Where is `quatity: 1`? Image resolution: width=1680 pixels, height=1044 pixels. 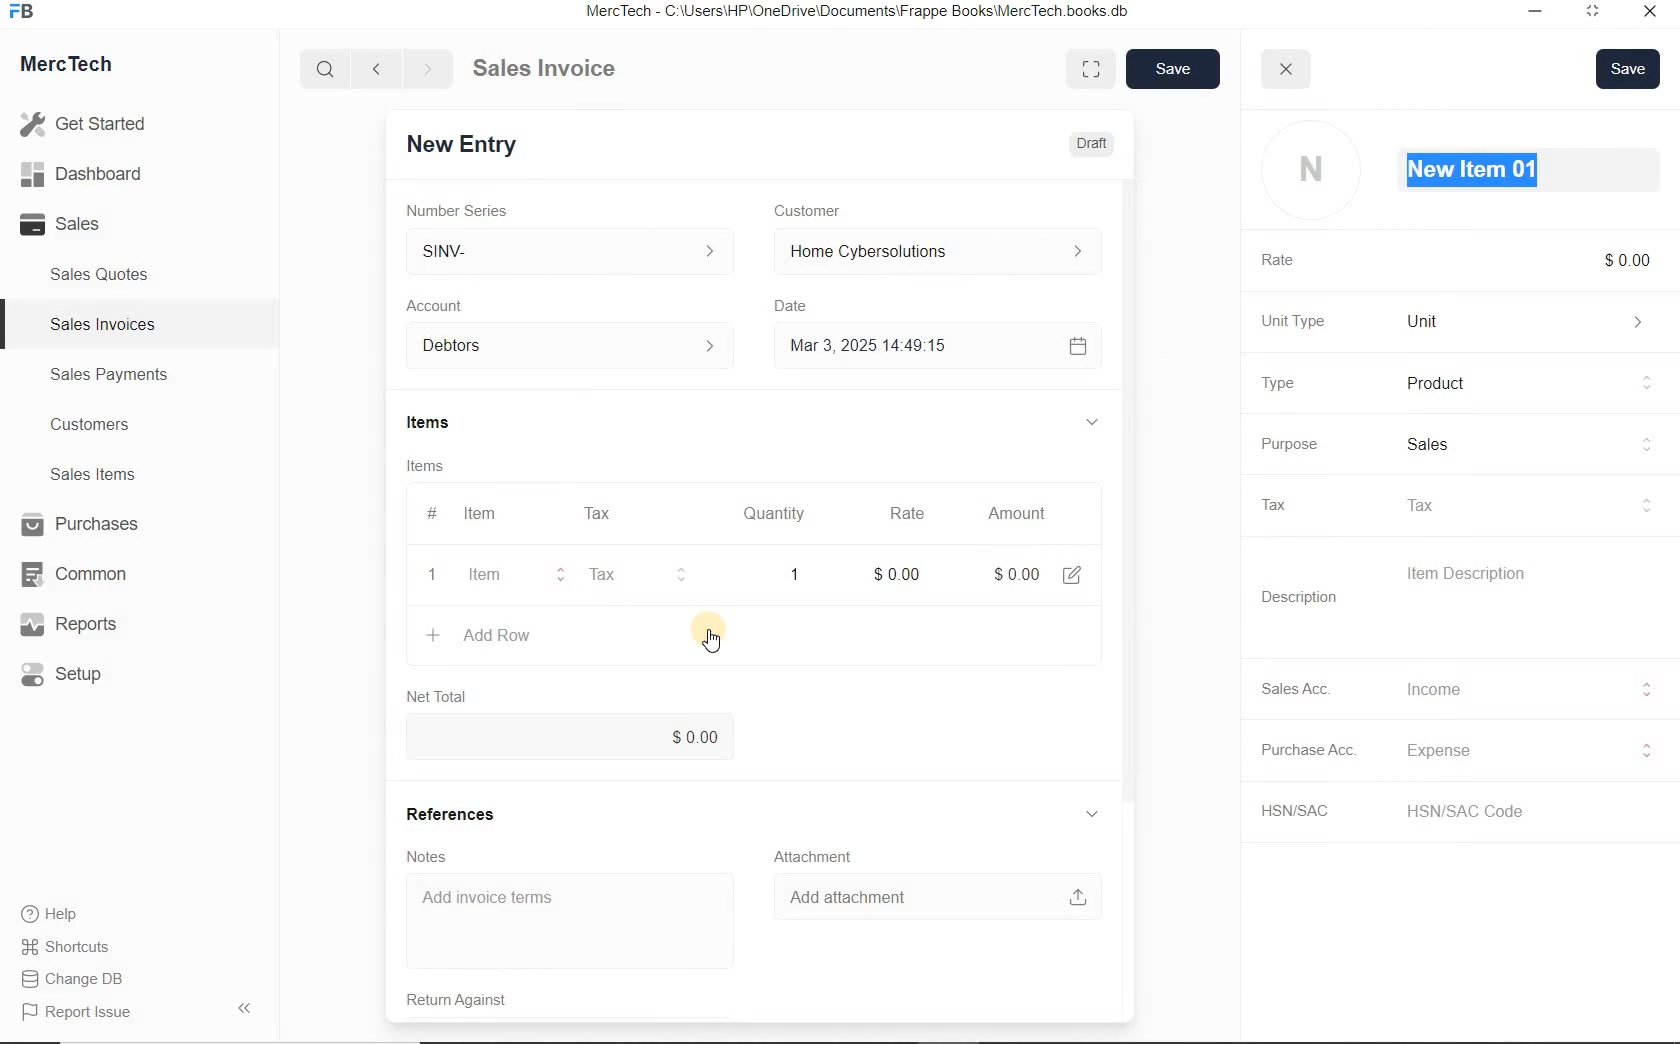
quatity: 1 is located at coordinates (784, 573).